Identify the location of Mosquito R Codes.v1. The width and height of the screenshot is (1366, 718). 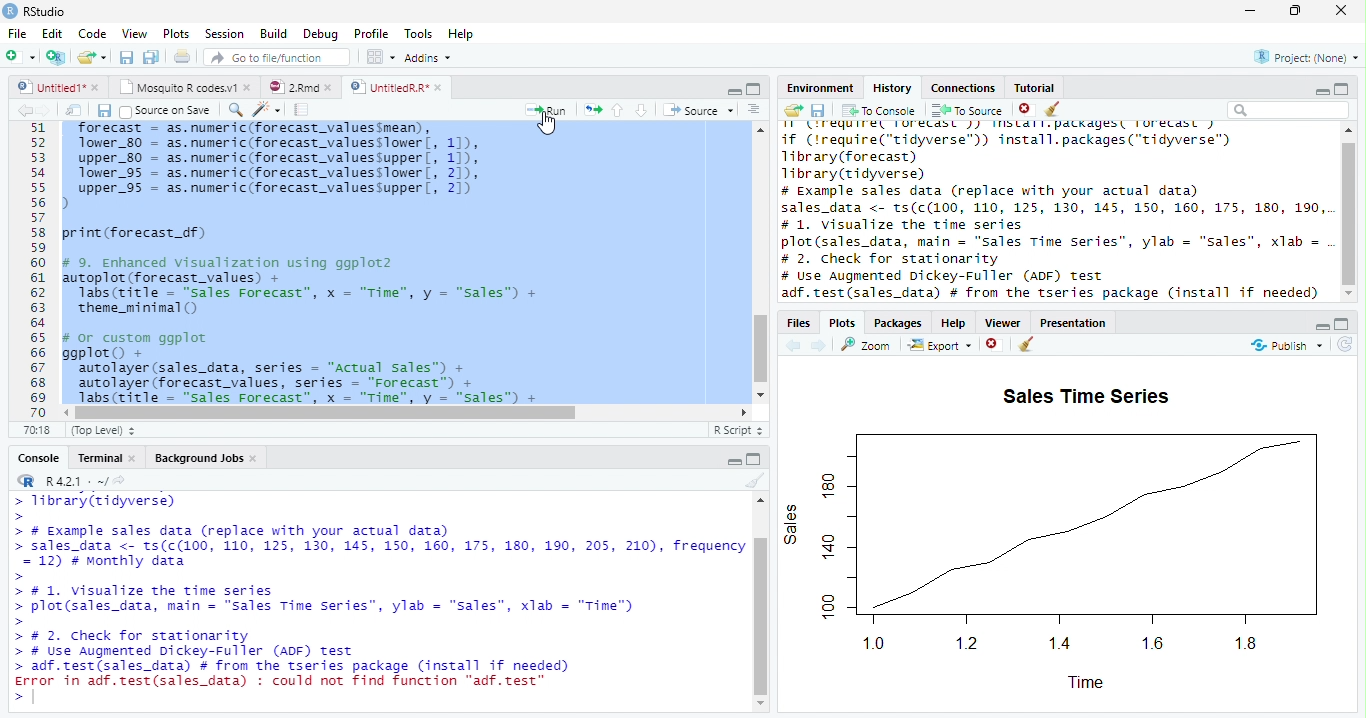
(185, 88).